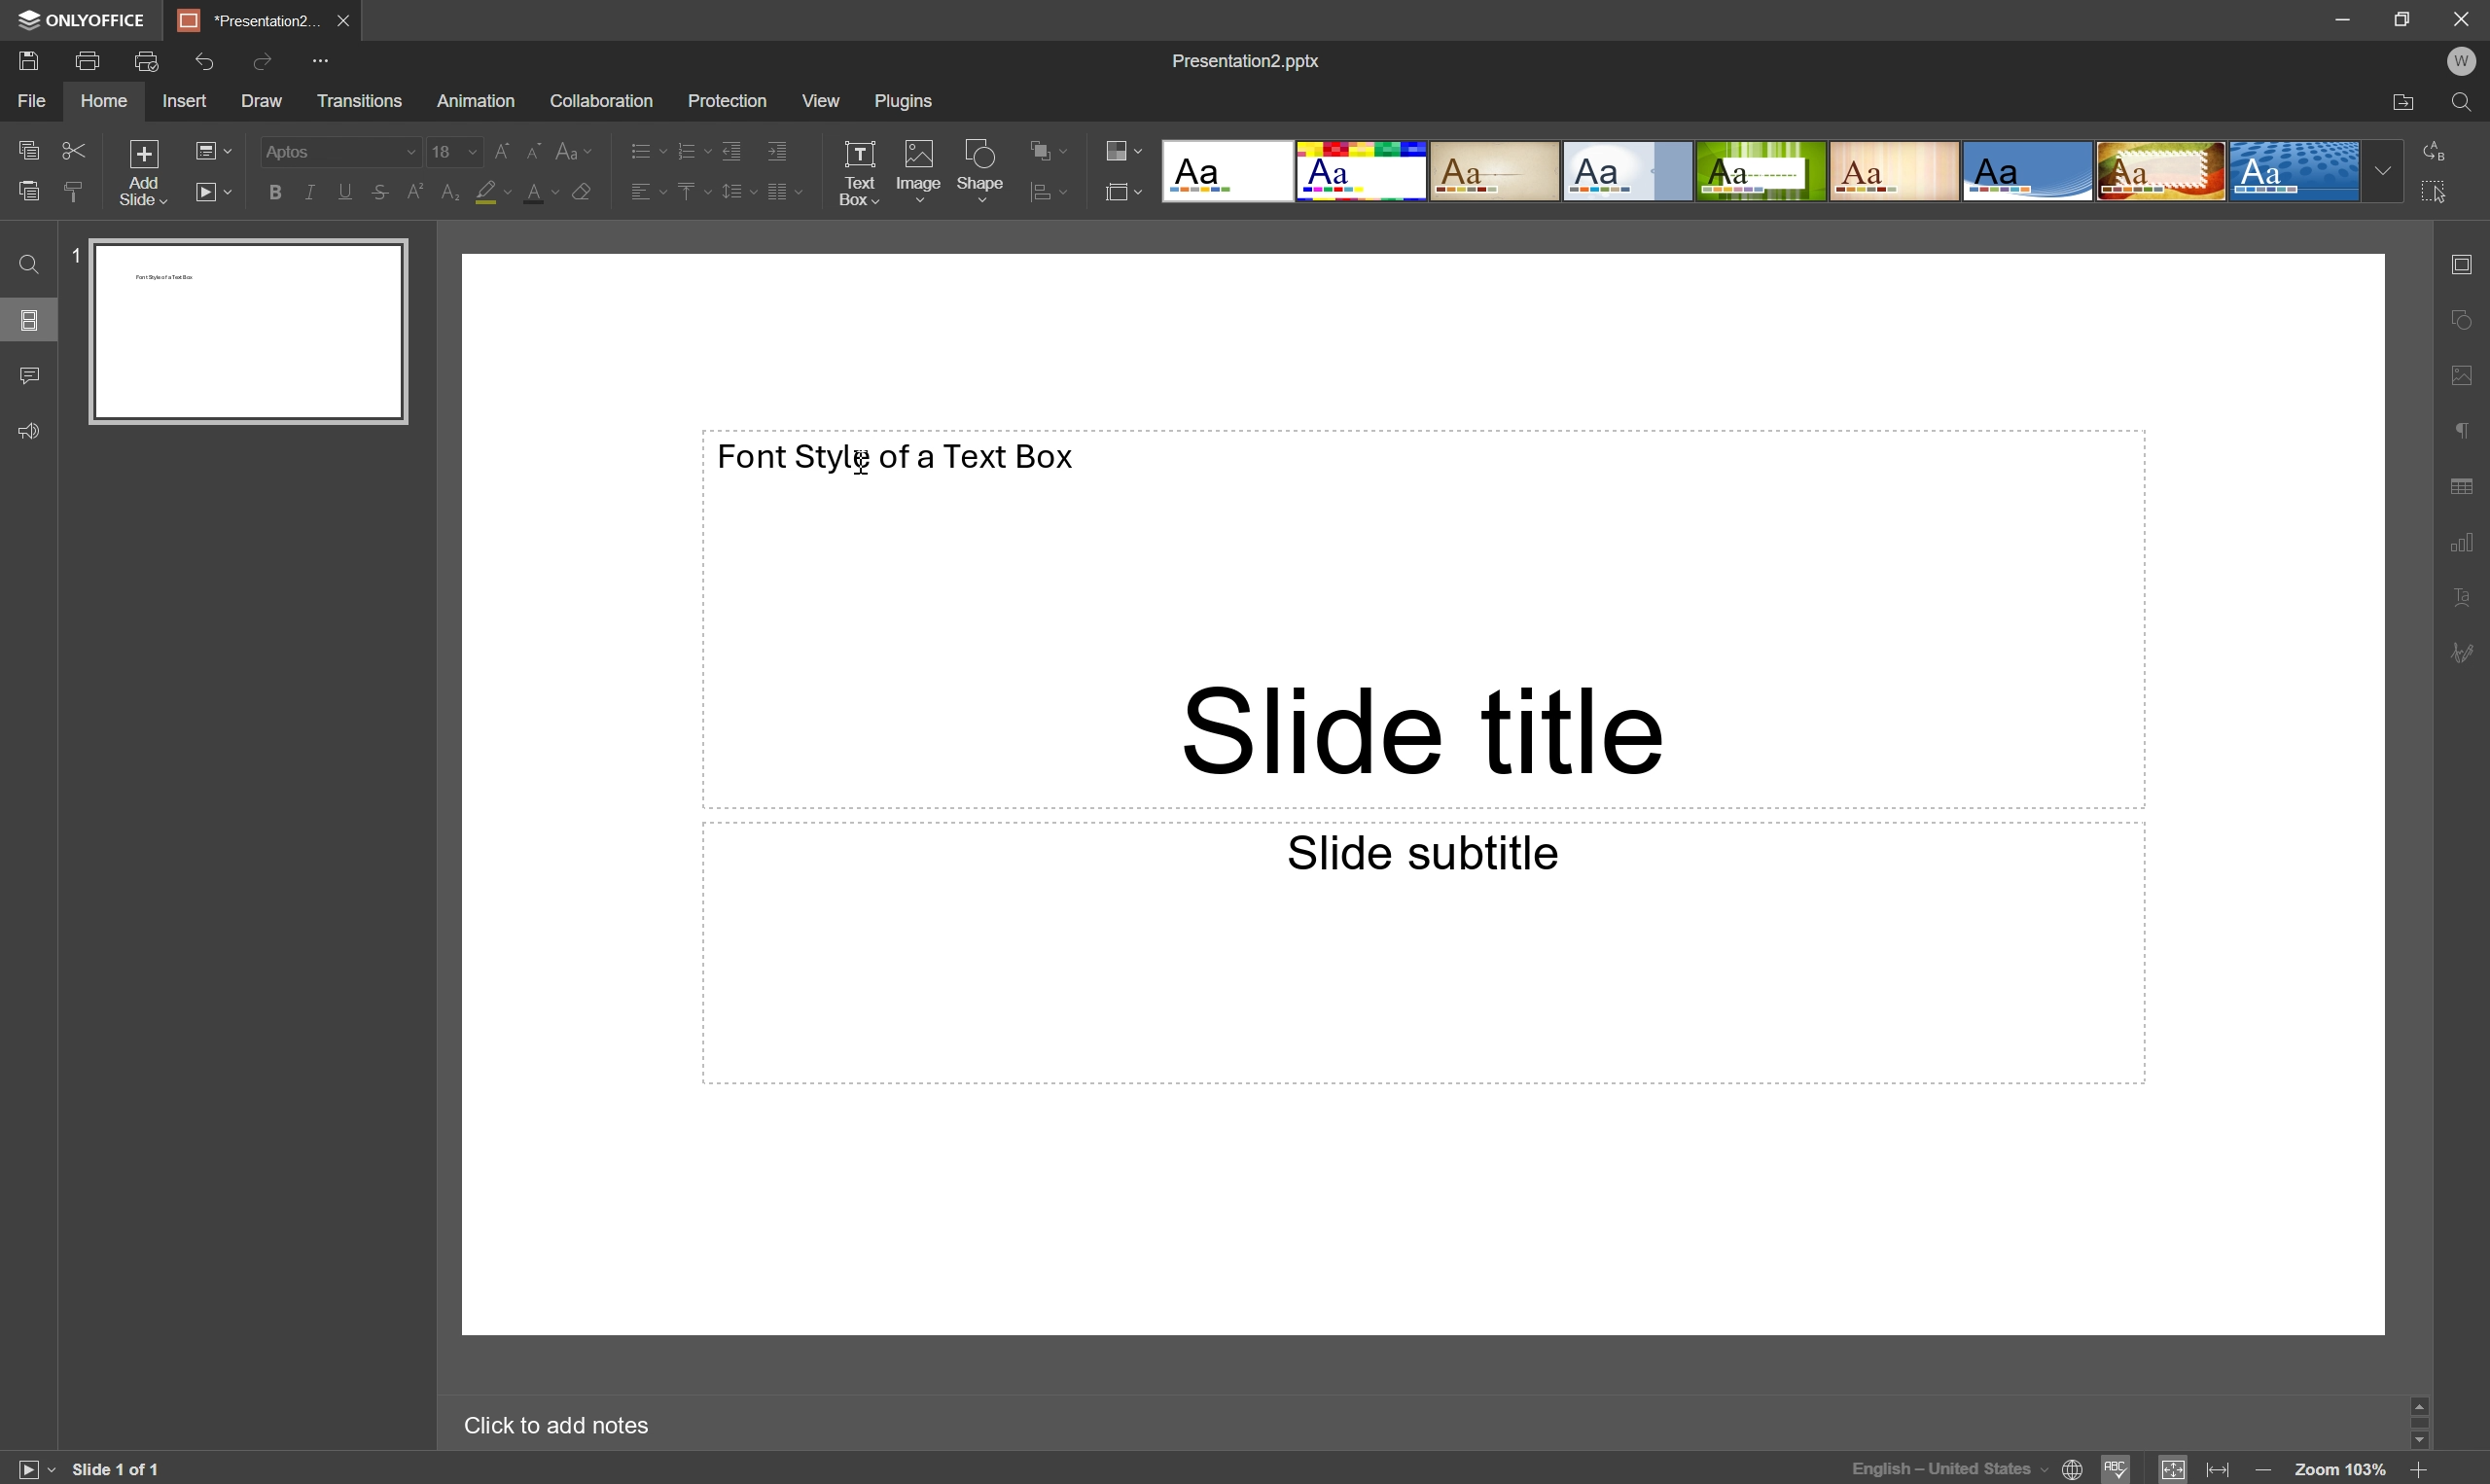 The height and width of the screenshot is (1484, 2490). I want to click on Spell Checking, so click(2118, 1468).